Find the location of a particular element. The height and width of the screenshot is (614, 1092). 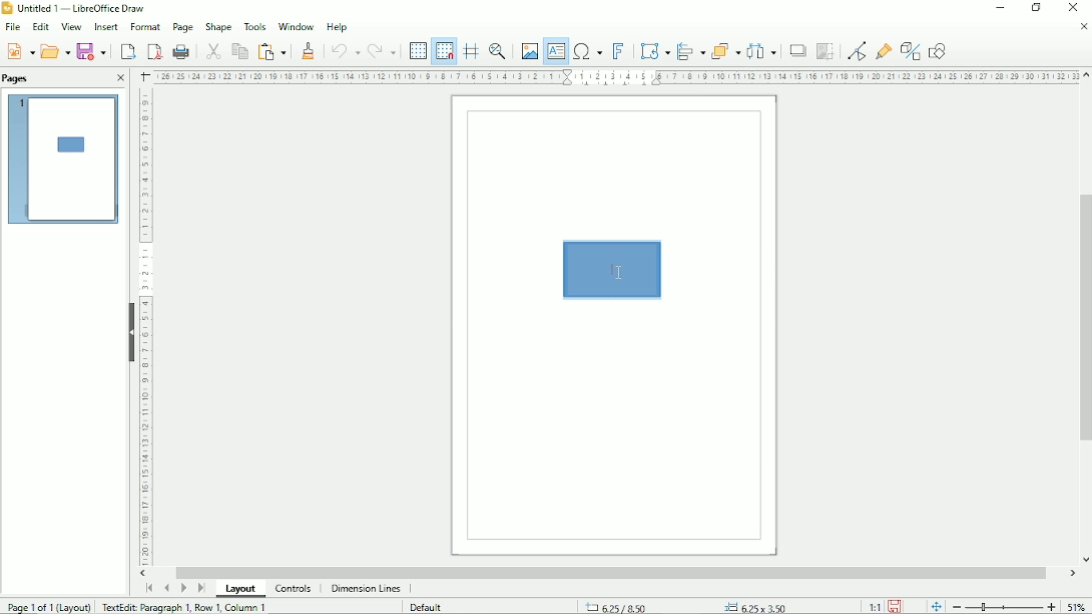

Default is located at coordinates (428, 606).